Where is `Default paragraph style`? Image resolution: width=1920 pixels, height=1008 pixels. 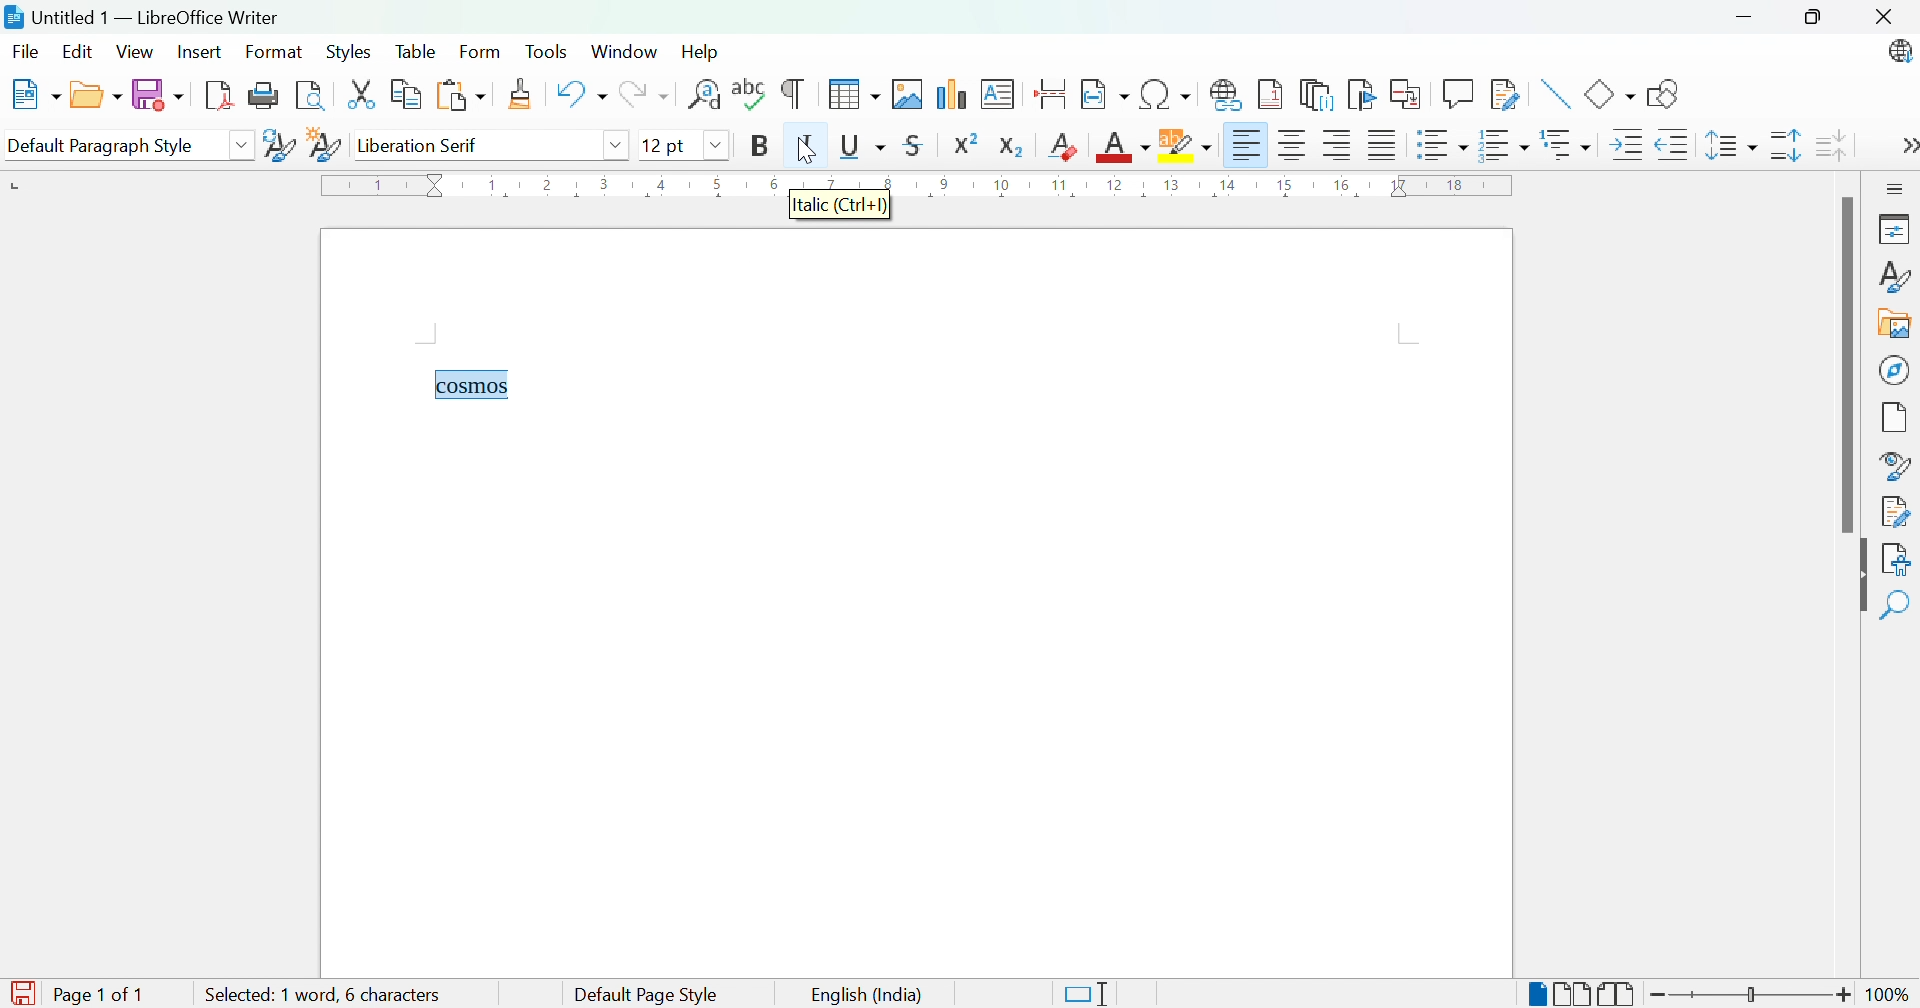
Default paragraph style is located at coordinates (101, 144).